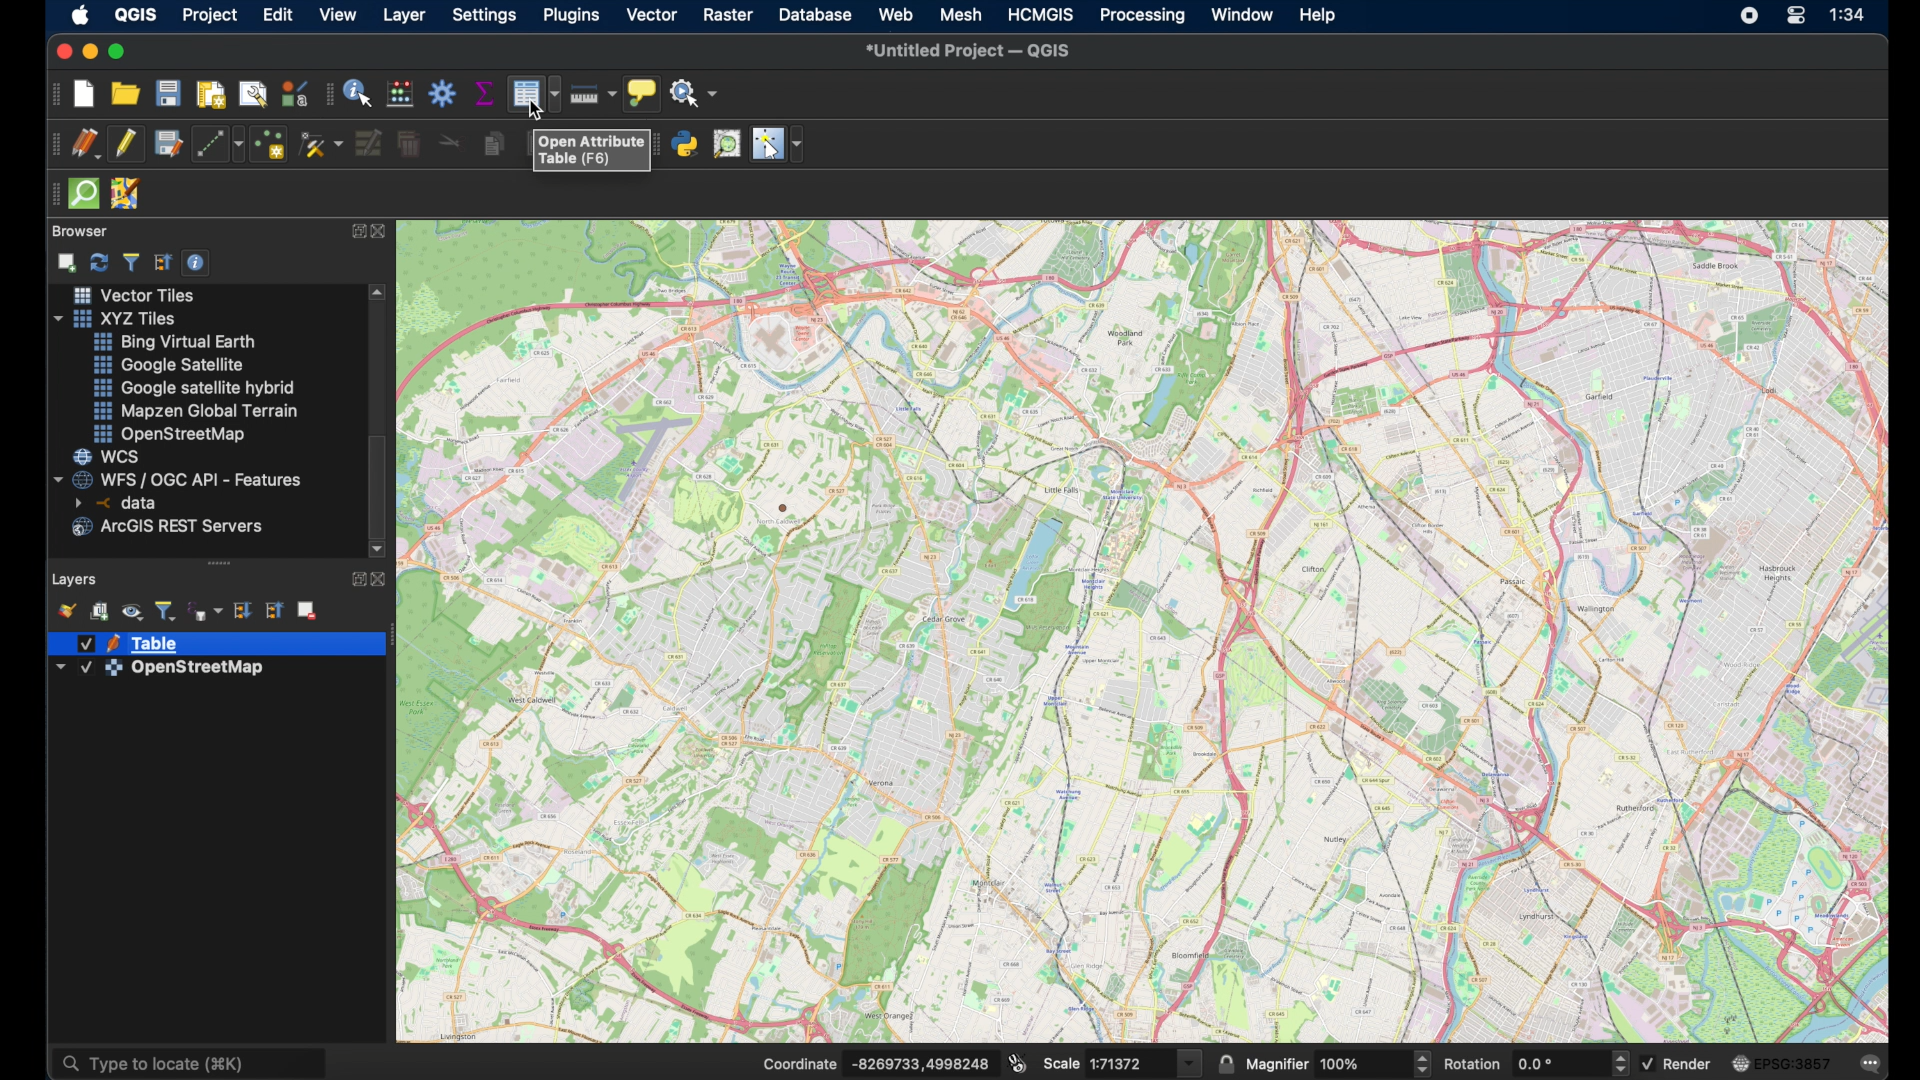 This screenshot has height=1080, width=1920. I want to click on plugins, so click(573, 15).